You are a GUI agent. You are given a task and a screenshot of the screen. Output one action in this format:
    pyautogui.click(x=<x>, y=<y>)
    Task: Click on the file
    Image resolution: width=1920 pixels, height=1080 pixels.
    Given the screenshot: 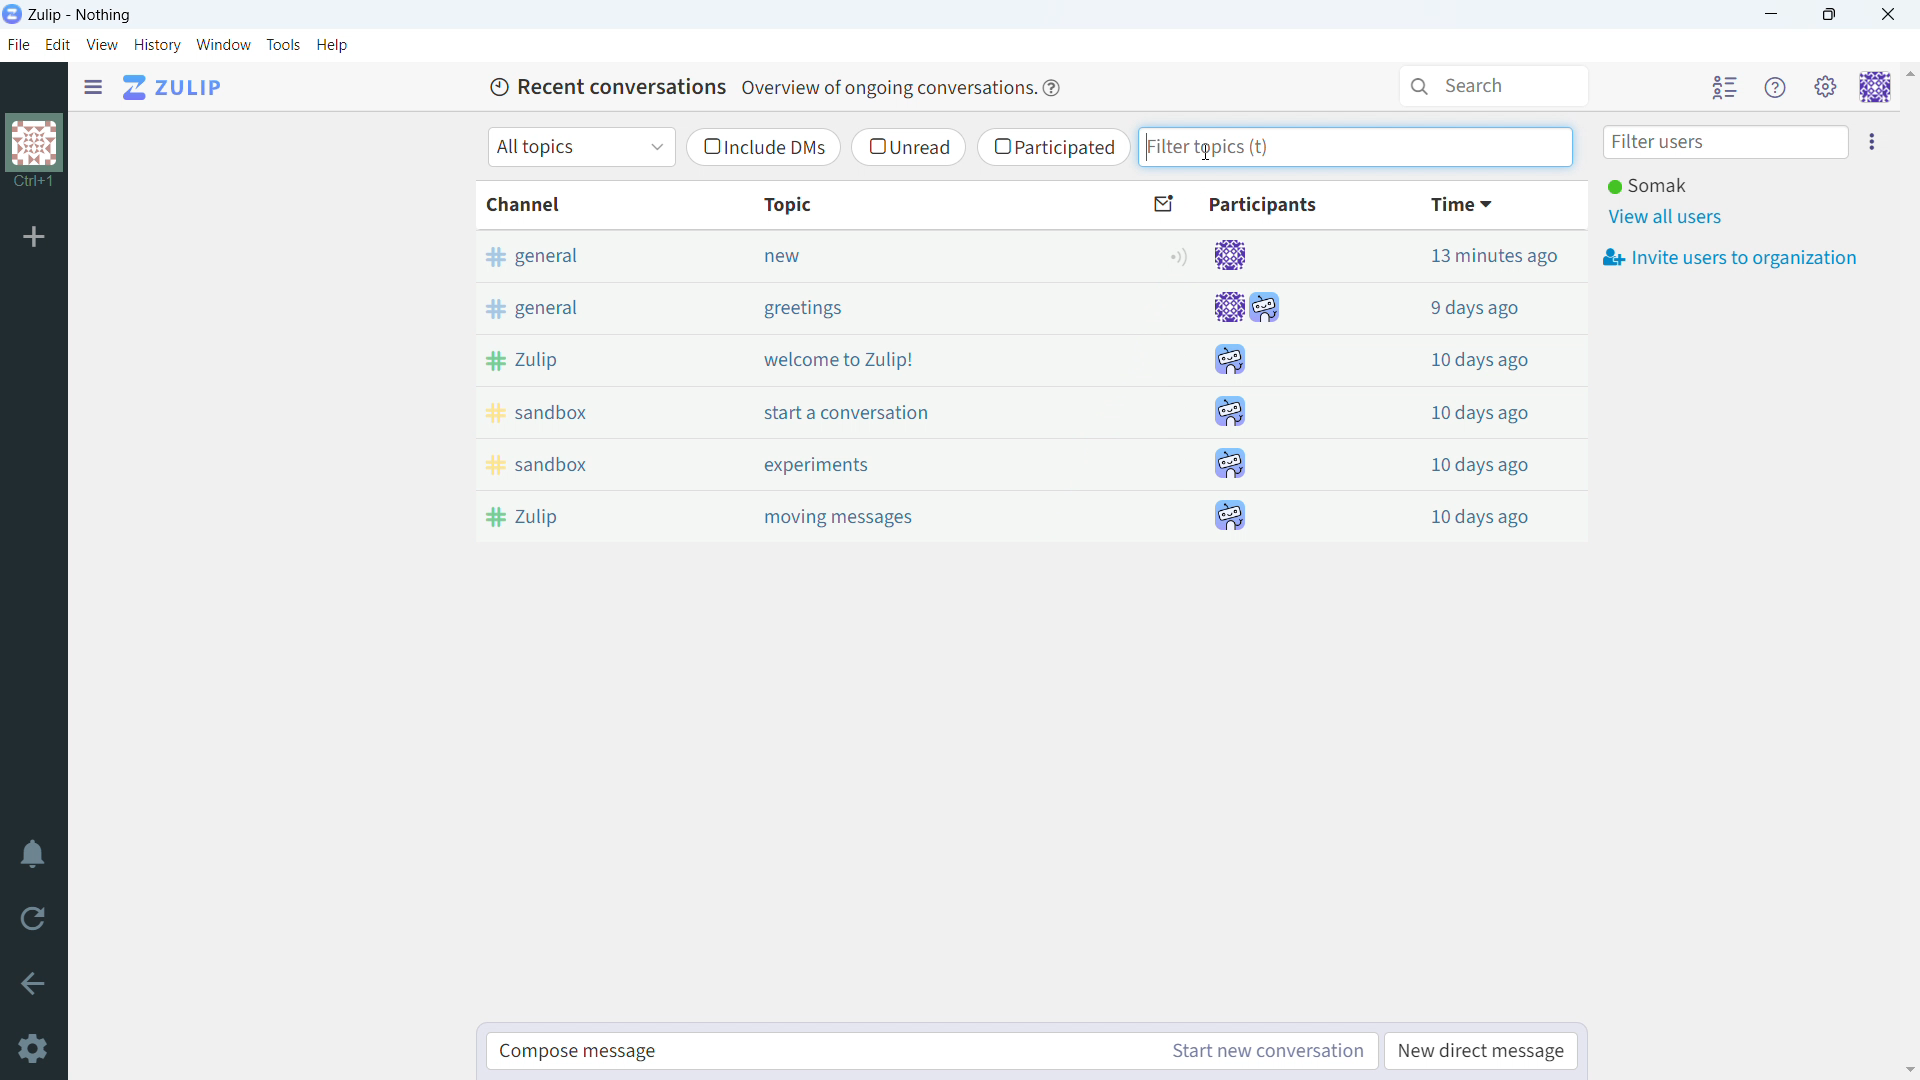 What is the action you would take?
    pyautogui.click(x=18, y=45)
    